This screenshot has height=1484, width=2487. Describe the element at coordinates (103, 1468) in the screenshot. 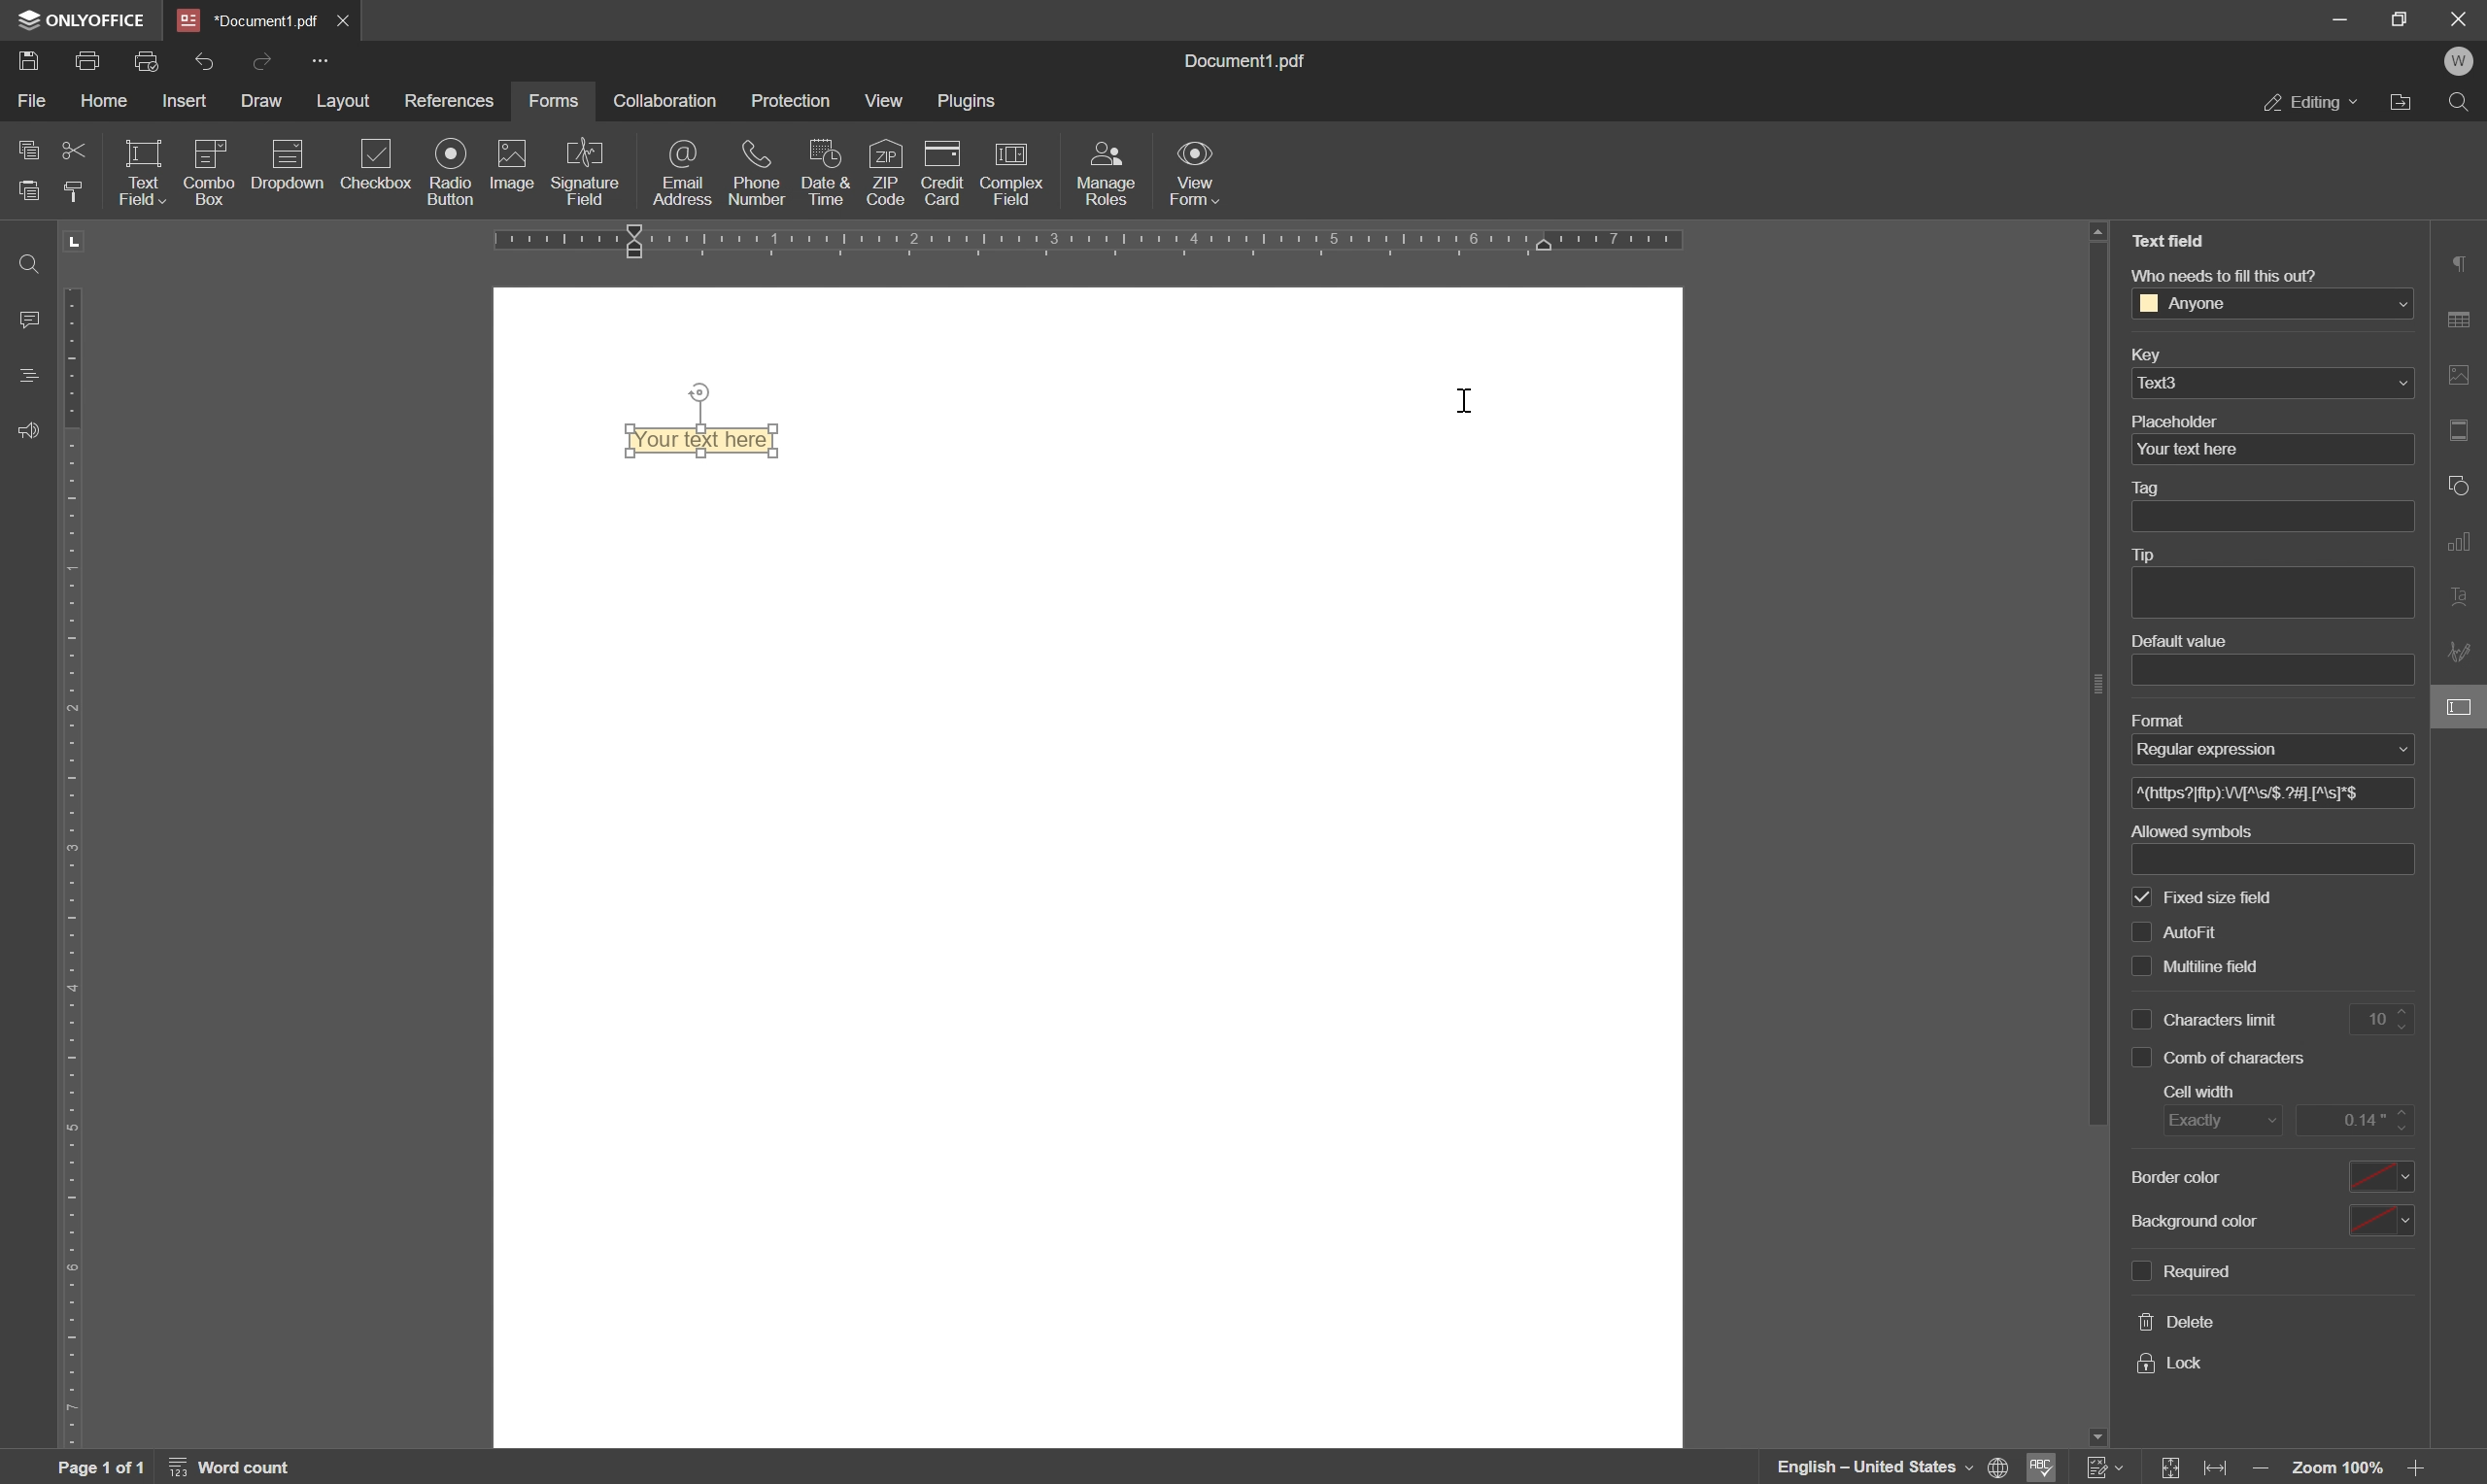

I see `page 1 of 1` at that location.